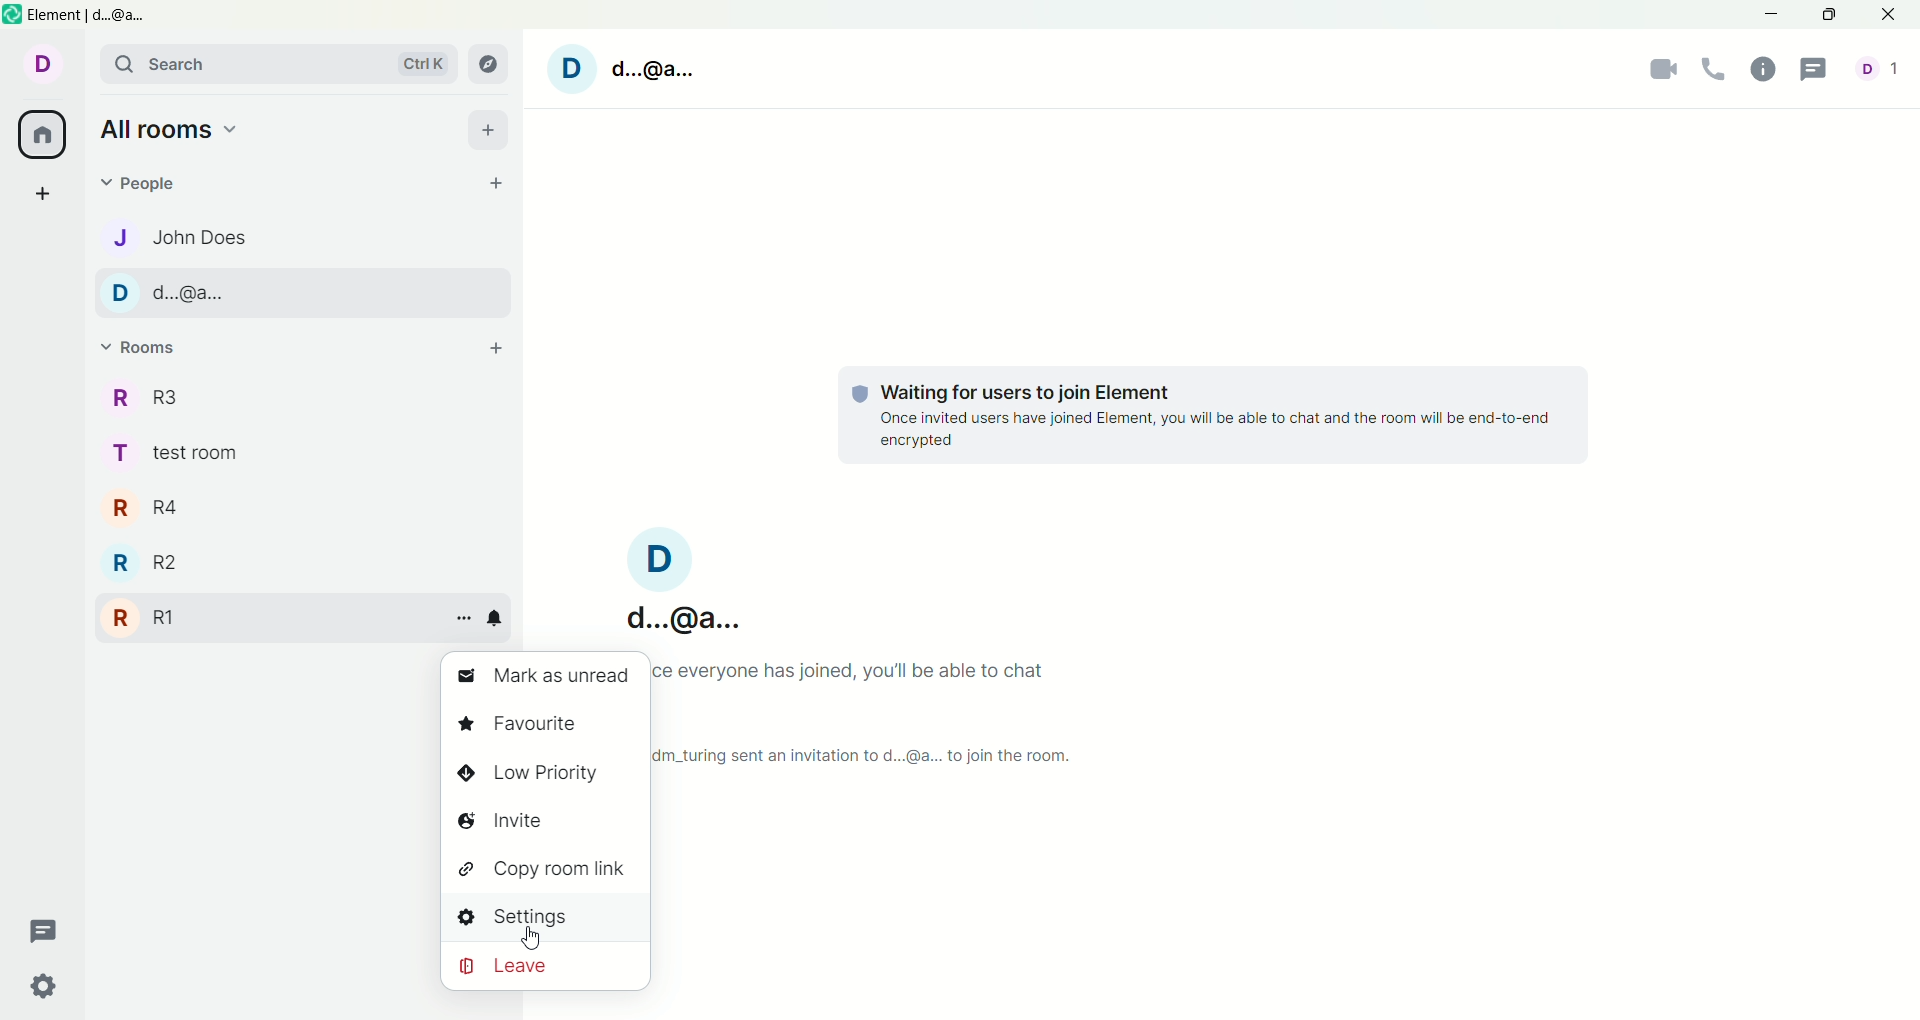 The image size is (1920, 1020). I want to click on D d.@a., so click(633, 67).